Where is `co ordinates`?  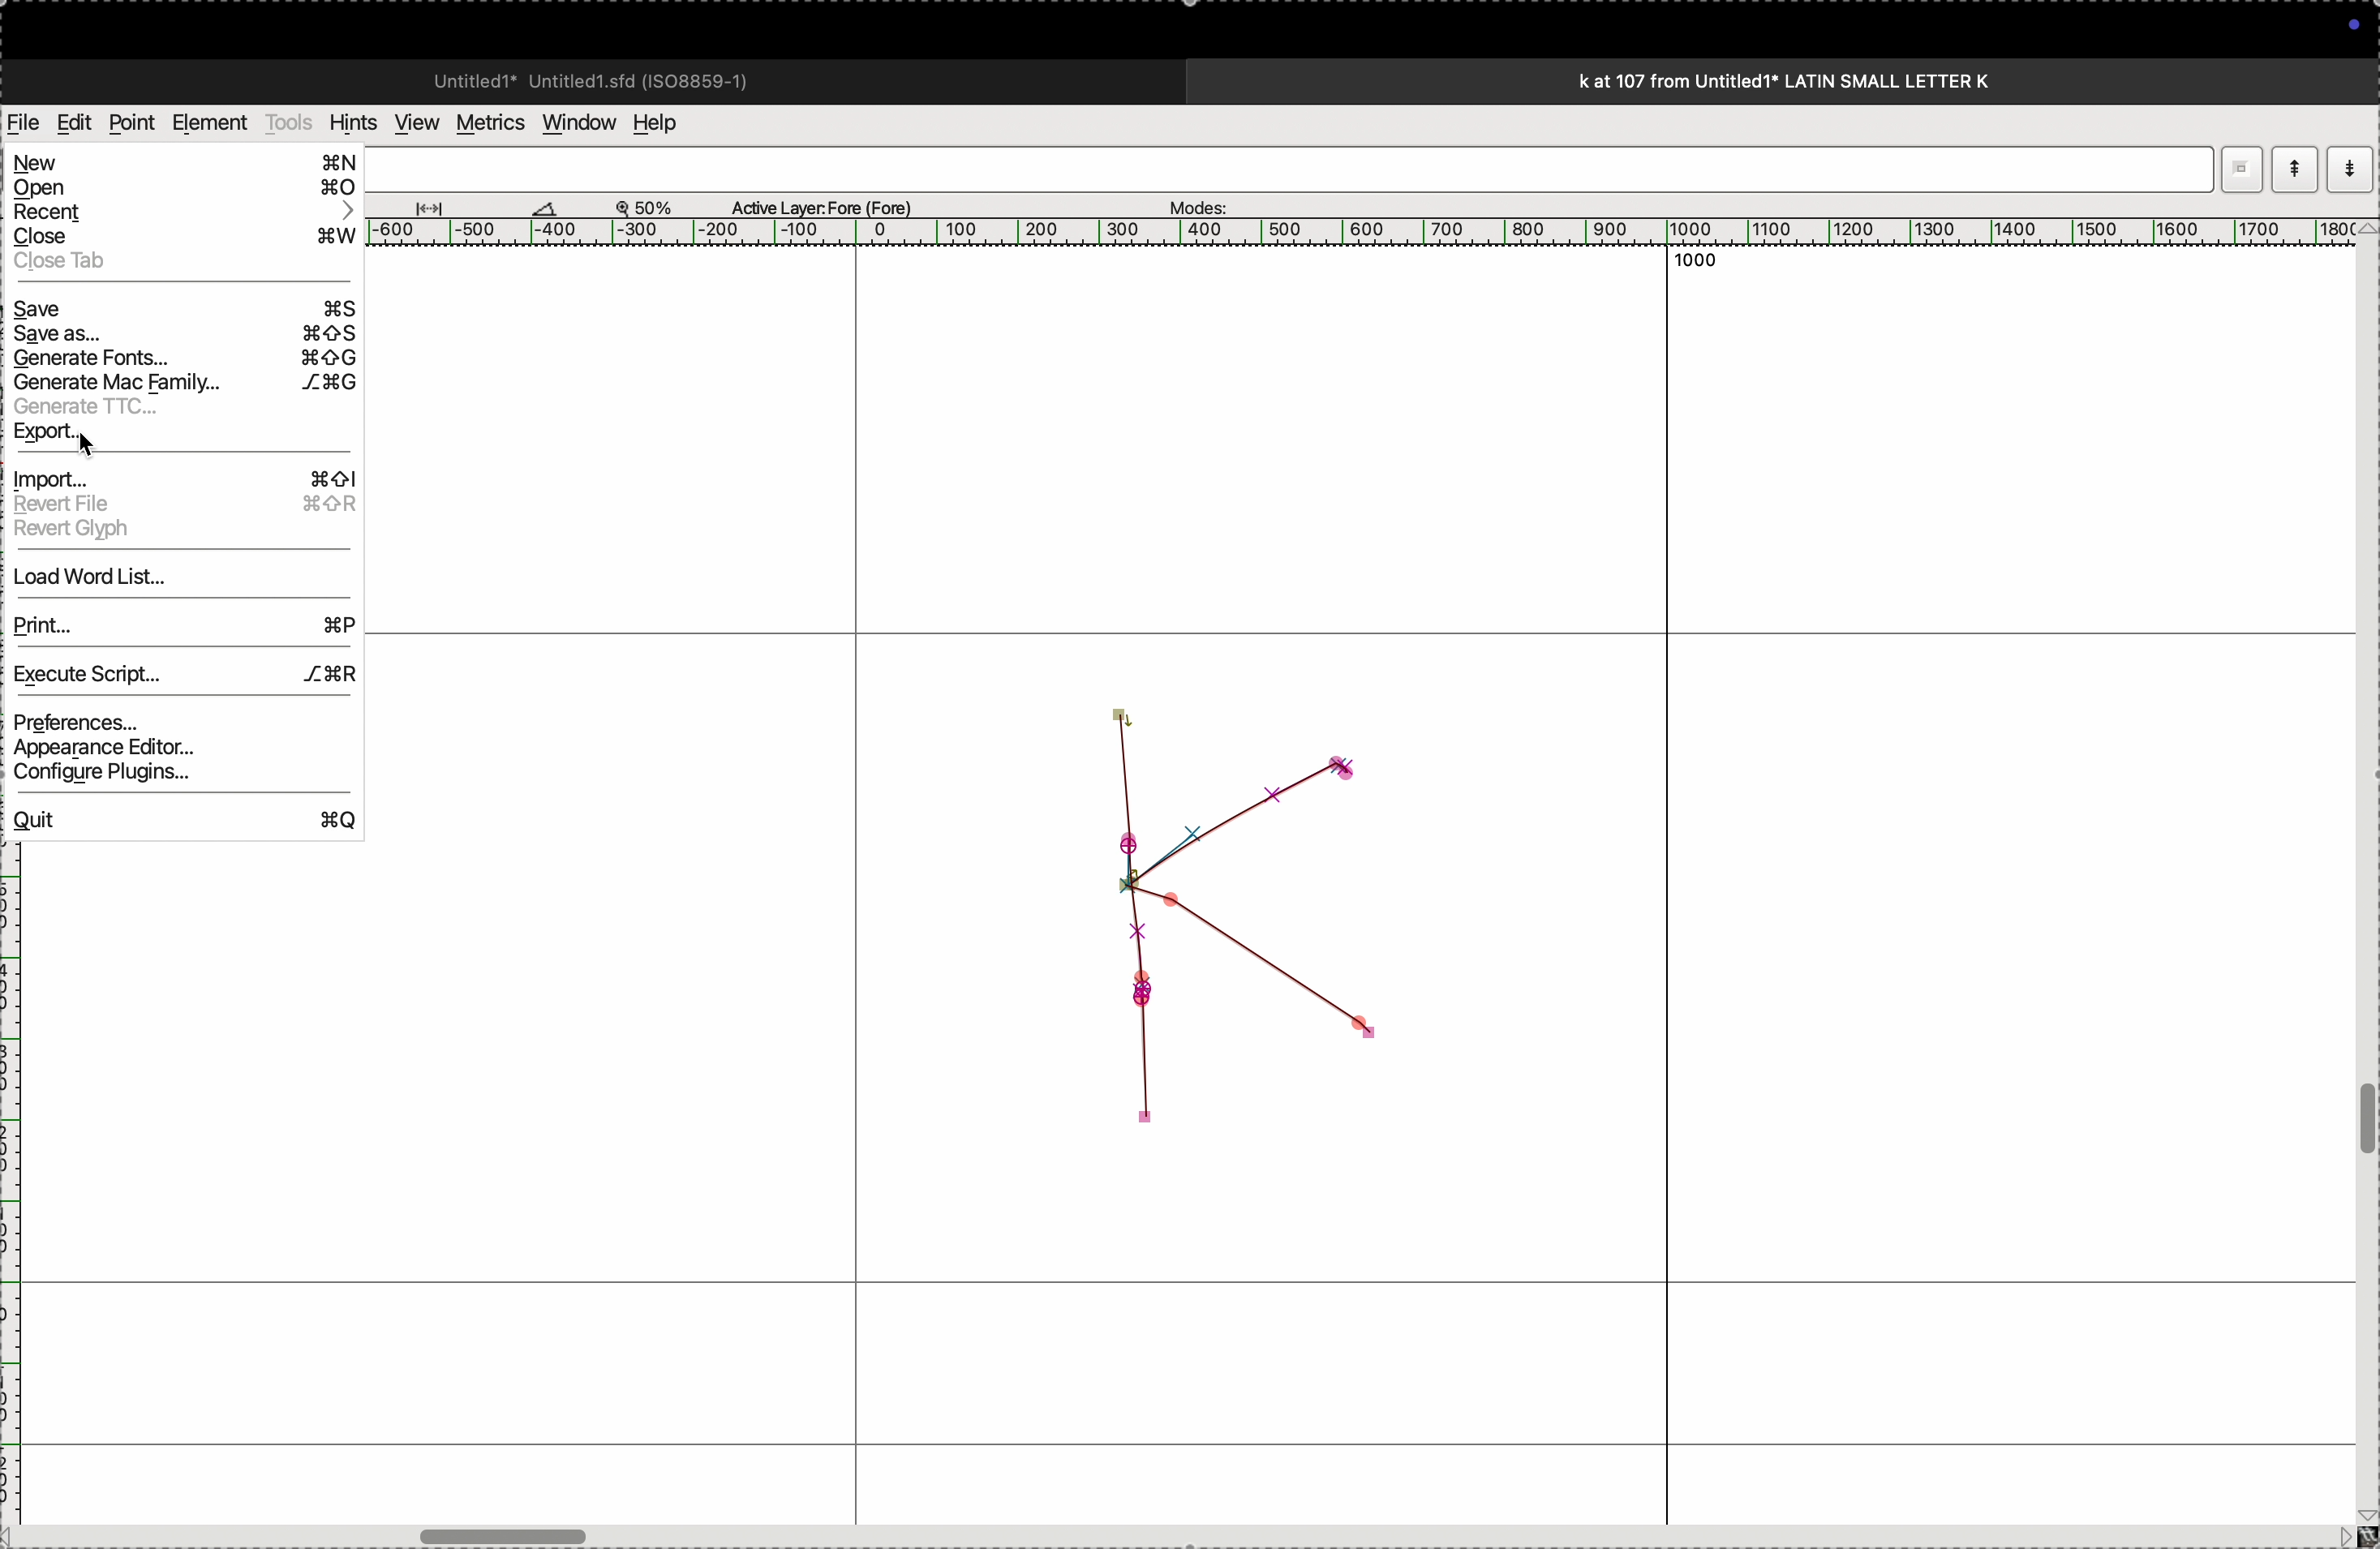 co ordinates is located at coordinates (70, 202).